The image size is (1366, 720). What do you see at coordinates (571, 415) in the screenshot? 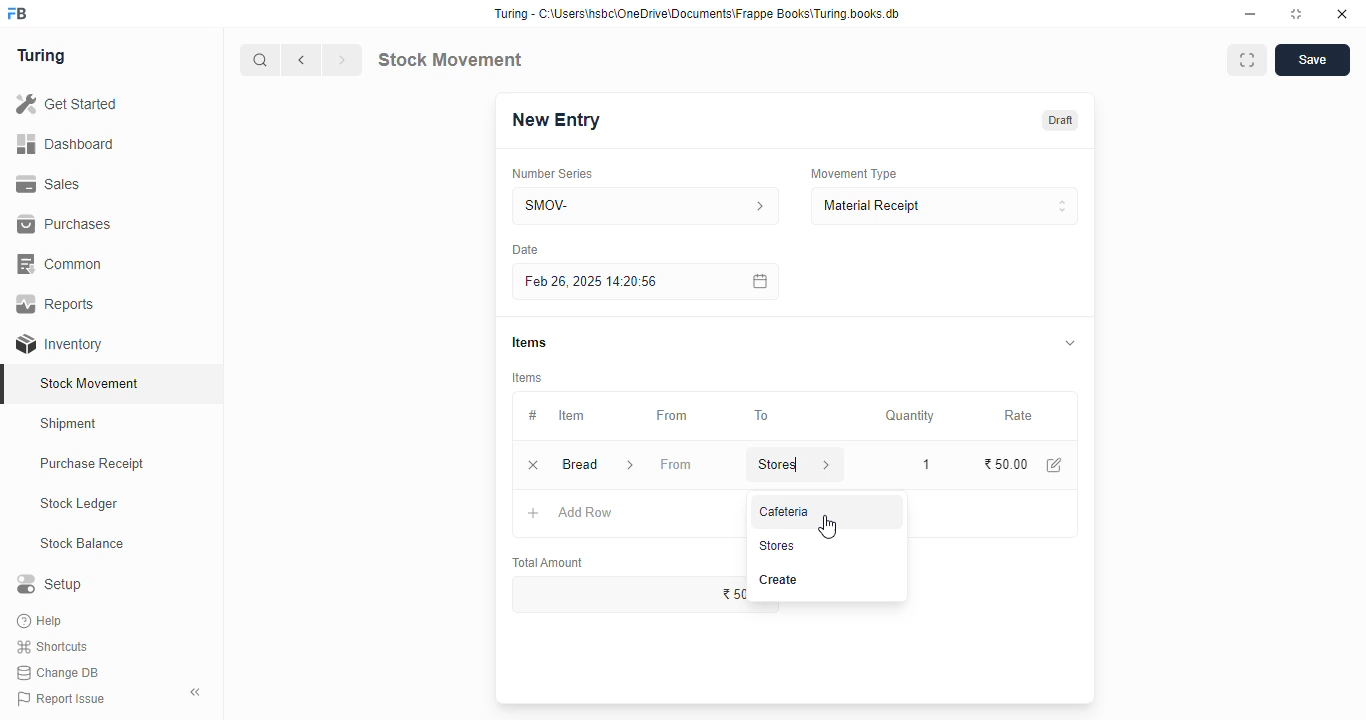
I see `item` at bounding box center [571, 415].